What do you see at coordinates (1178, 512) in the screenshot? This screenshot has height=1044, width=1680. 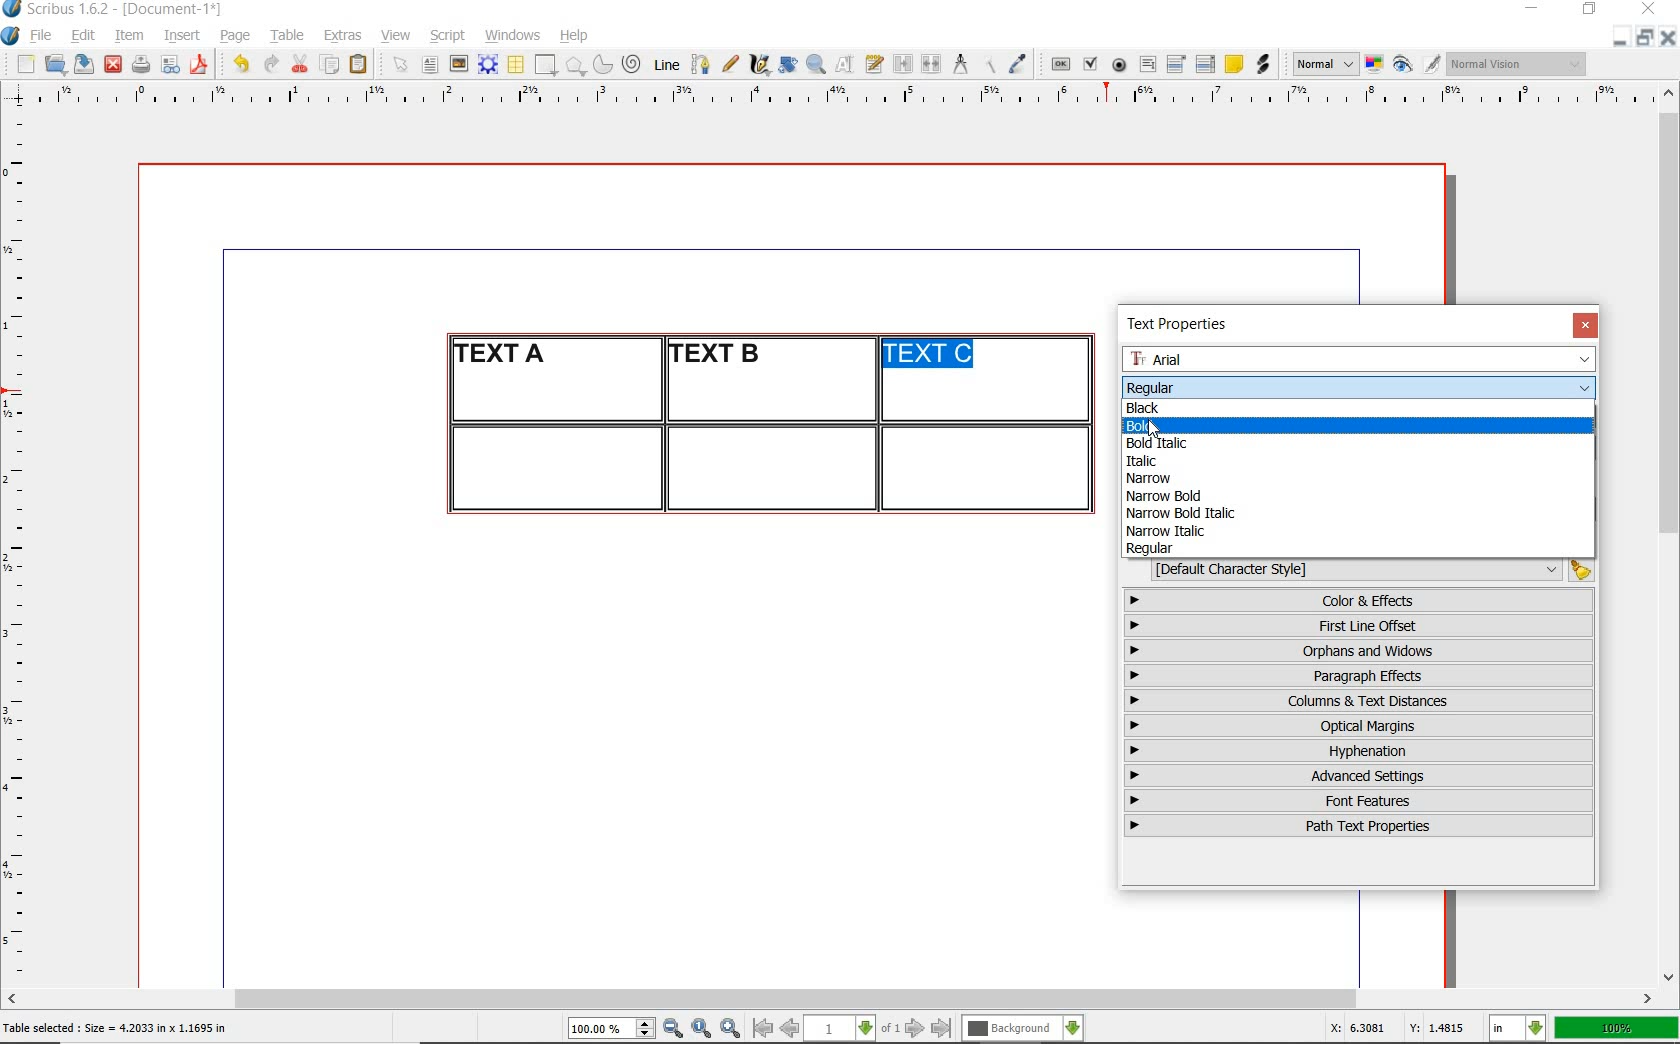 I see `narrow bold italic` at bounding box center [1178, 512].